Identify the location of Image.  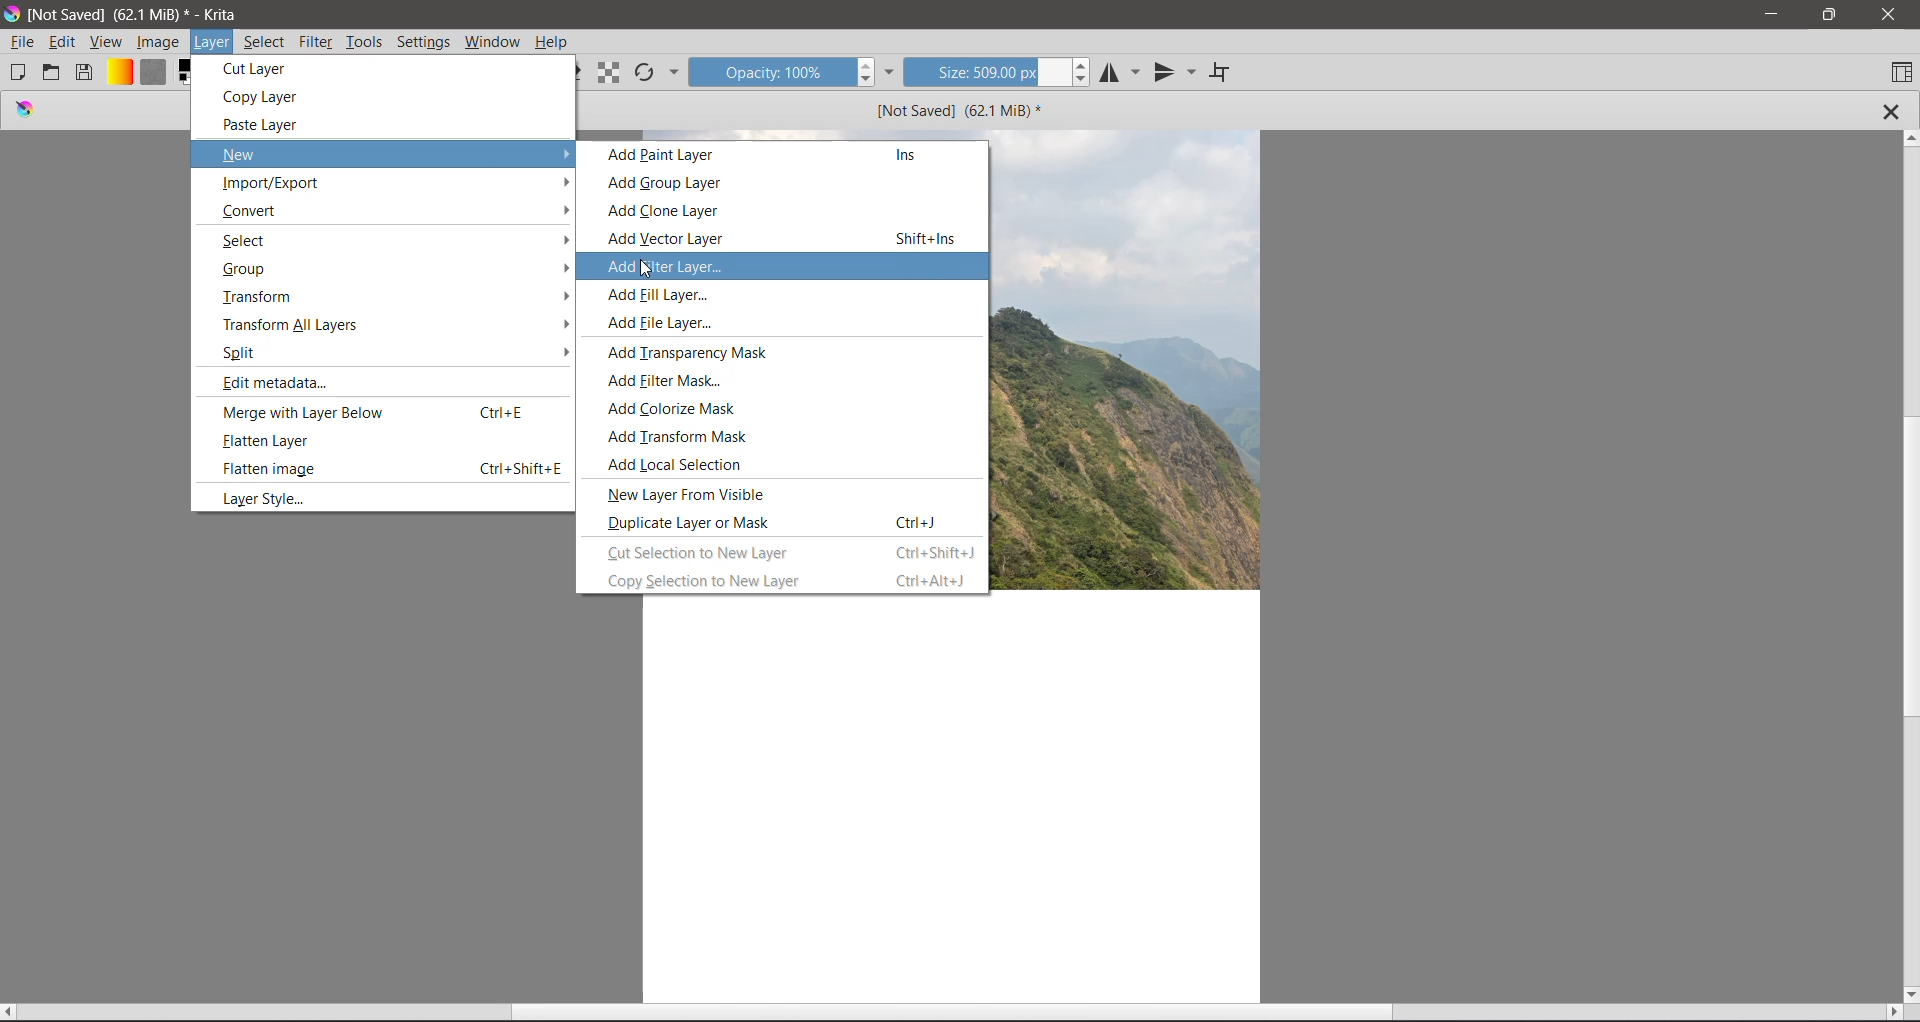
(159, 41).